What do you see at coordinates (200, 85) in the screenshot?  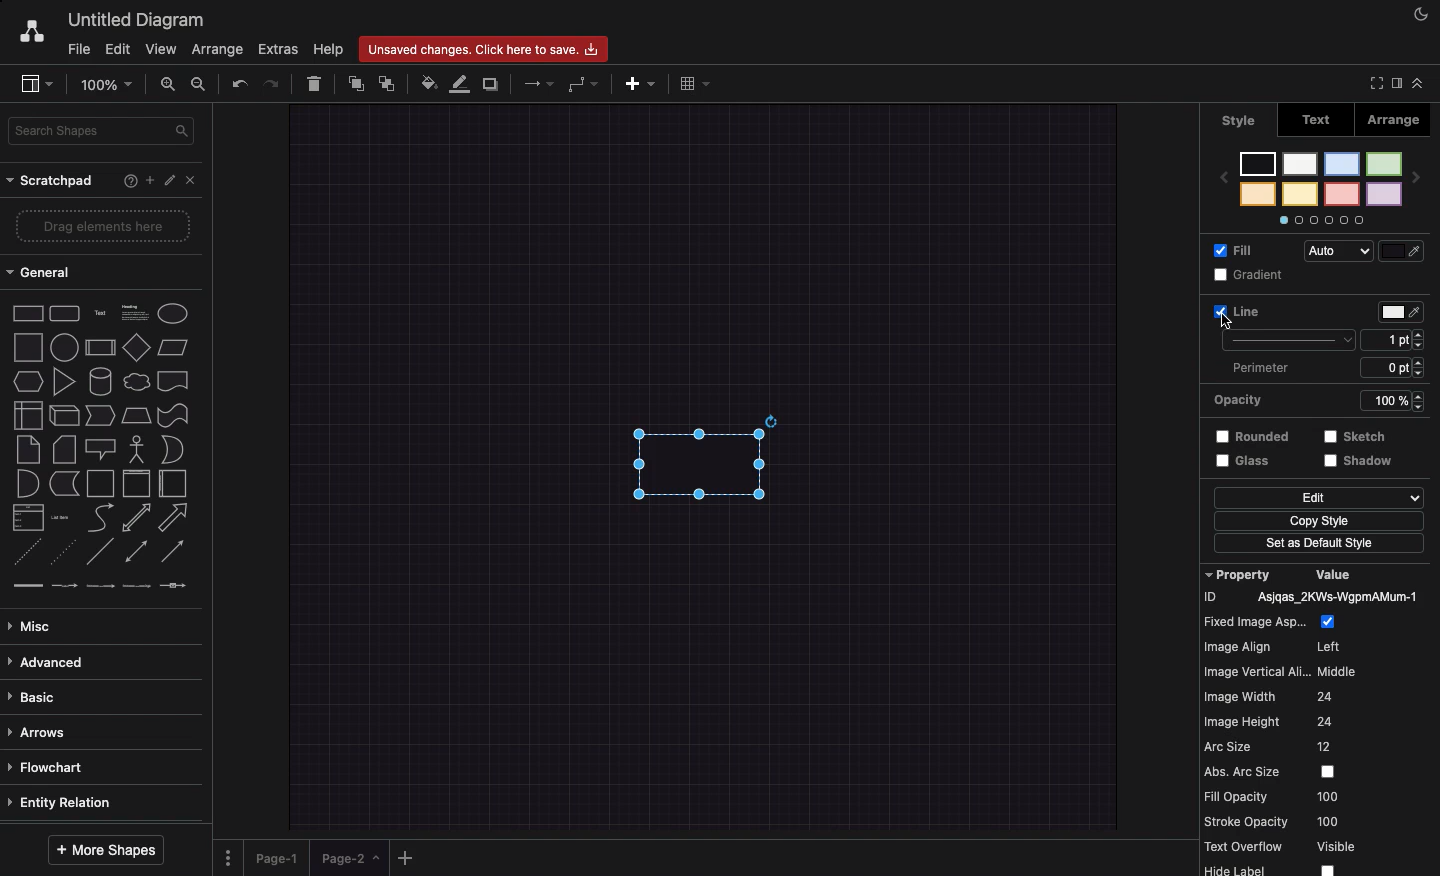 I see `Zoom out` at bounding box center [200, 85].